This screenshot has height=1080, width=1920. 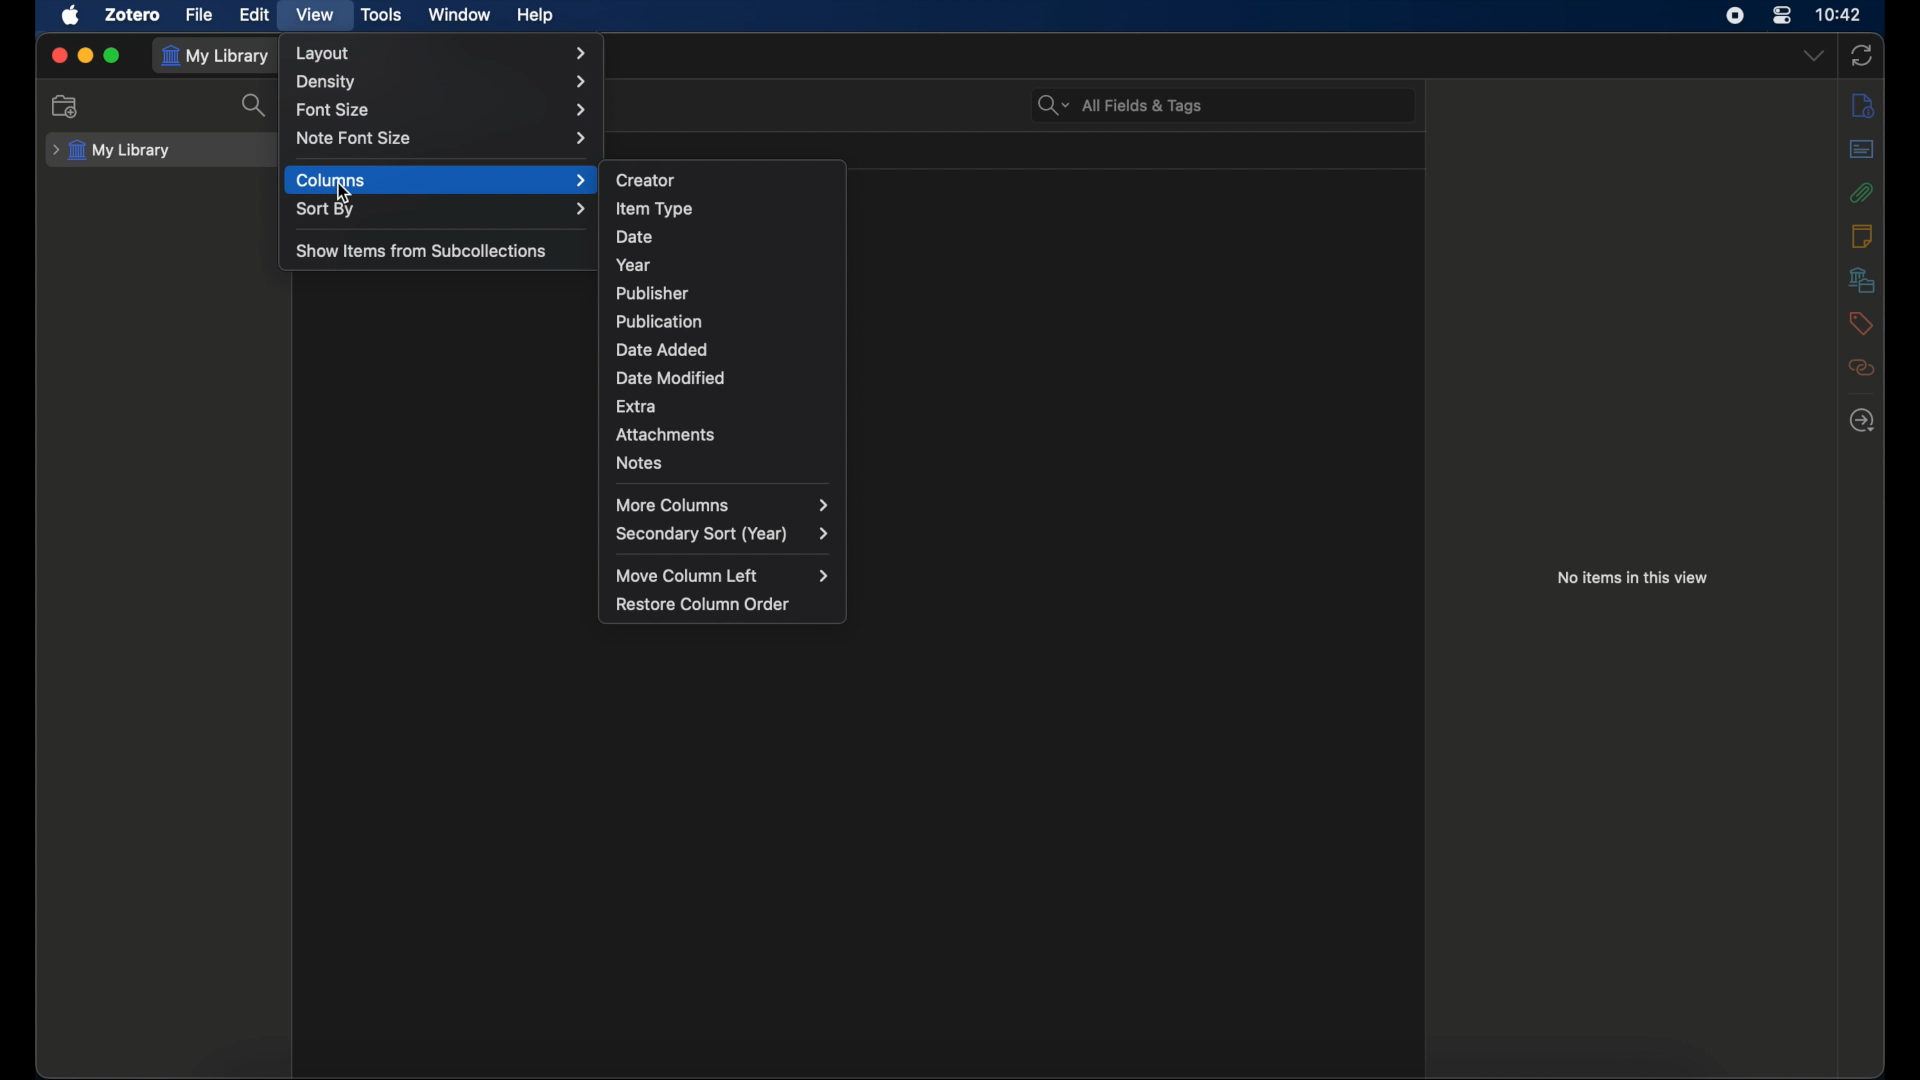 I want to click on all fields & tags, so click(x=1117, y=104).